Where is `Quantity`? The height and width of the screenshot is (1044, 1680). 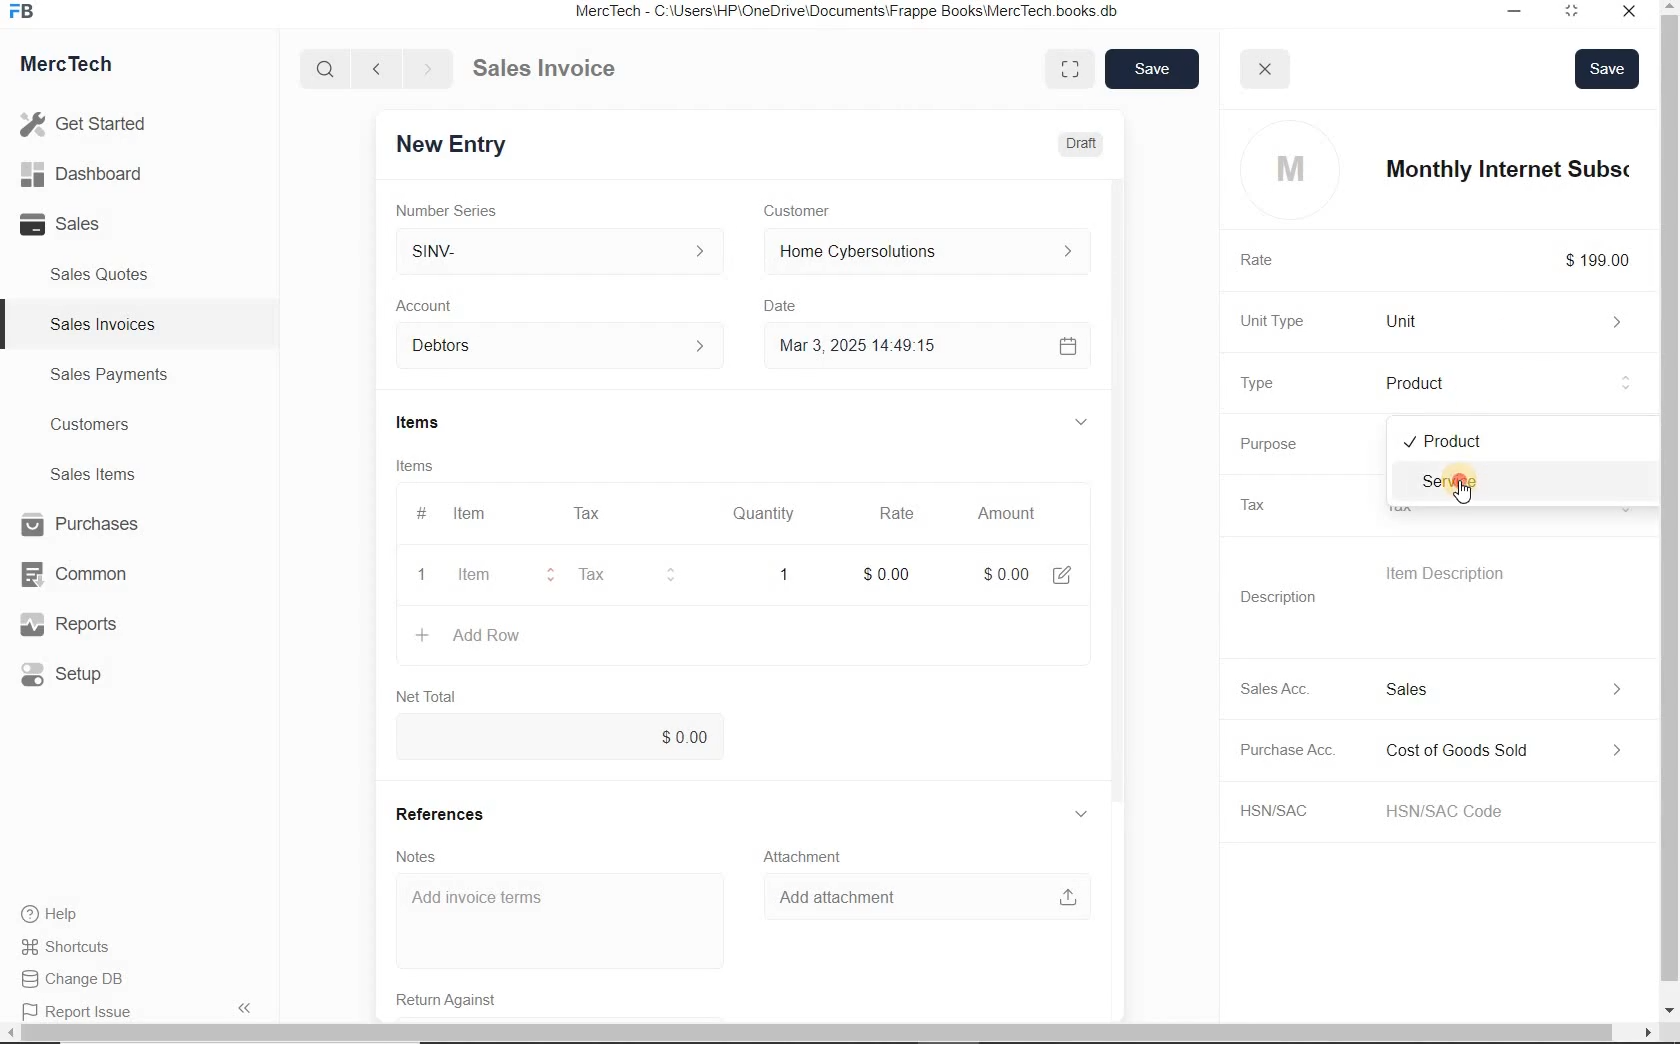
Quantity is located at coordinates (775, 514).